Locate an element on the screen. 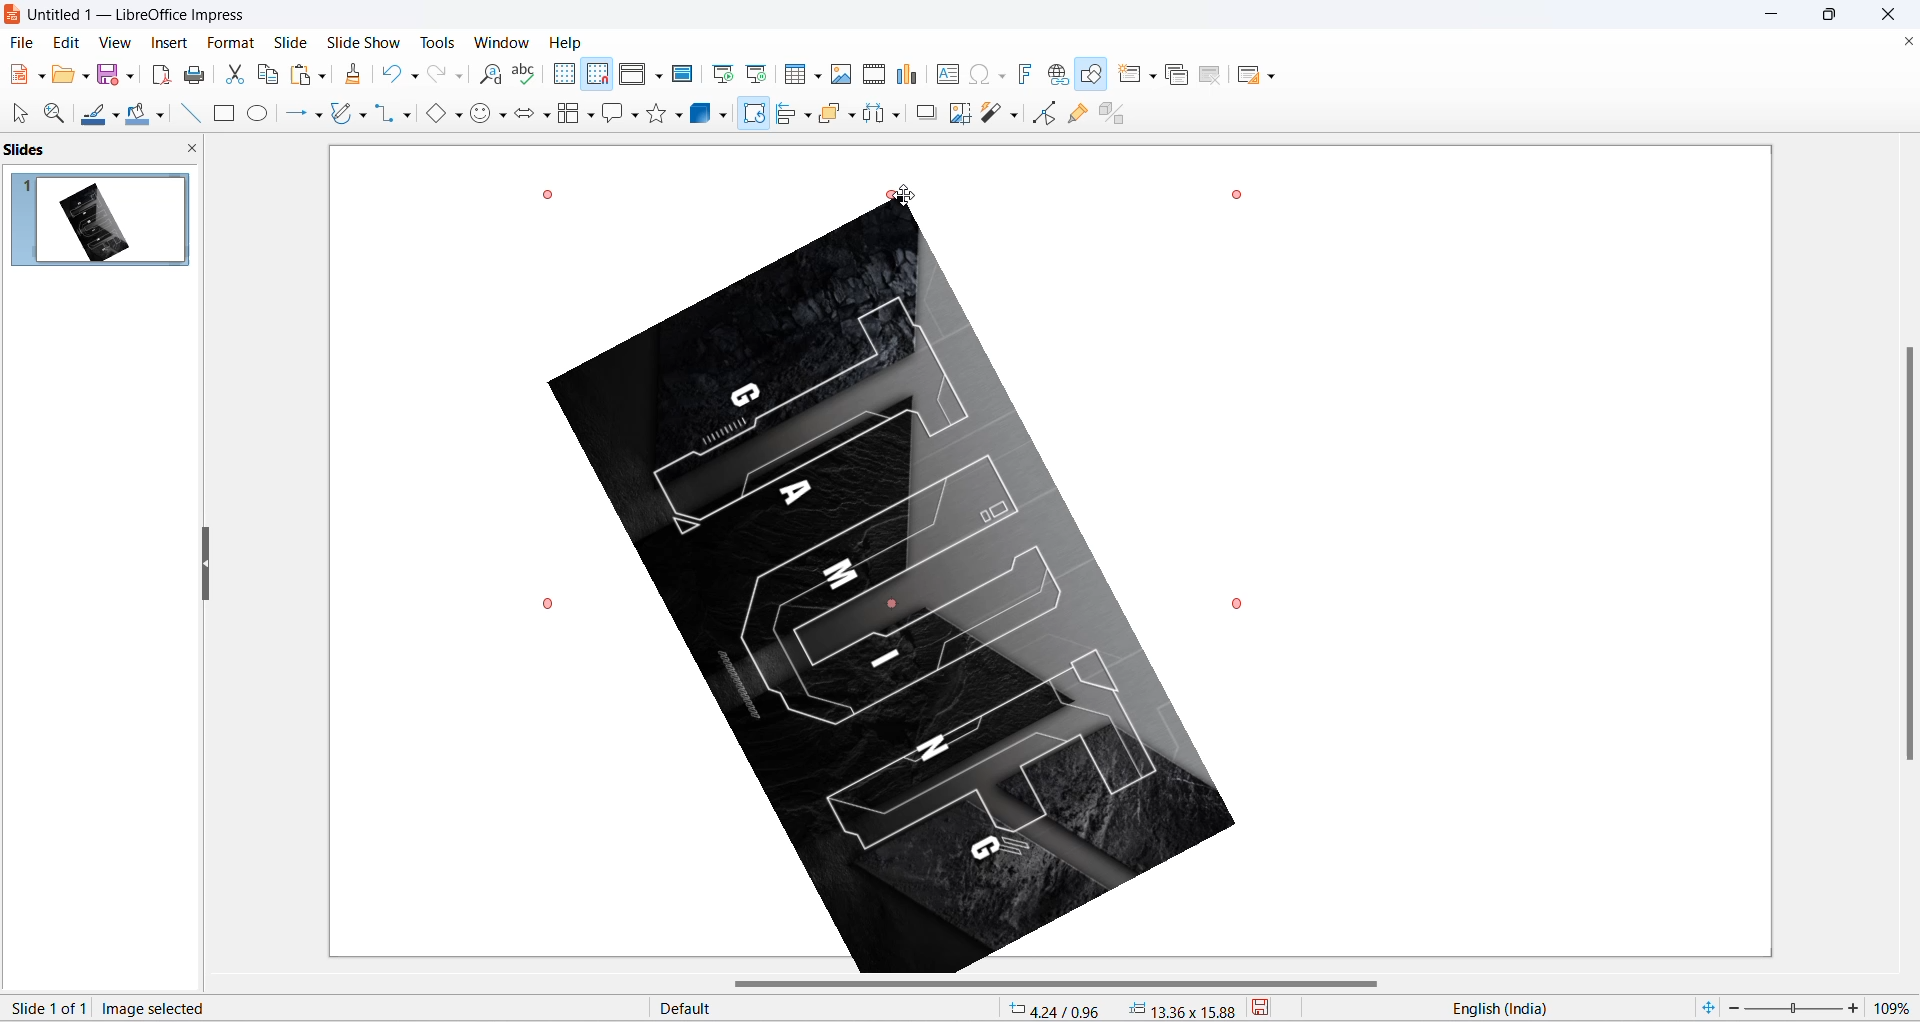 Image resolution: width=1920 pixels, height=1022 pixels. zoom decrease is located at coordinates (1731, 1010).